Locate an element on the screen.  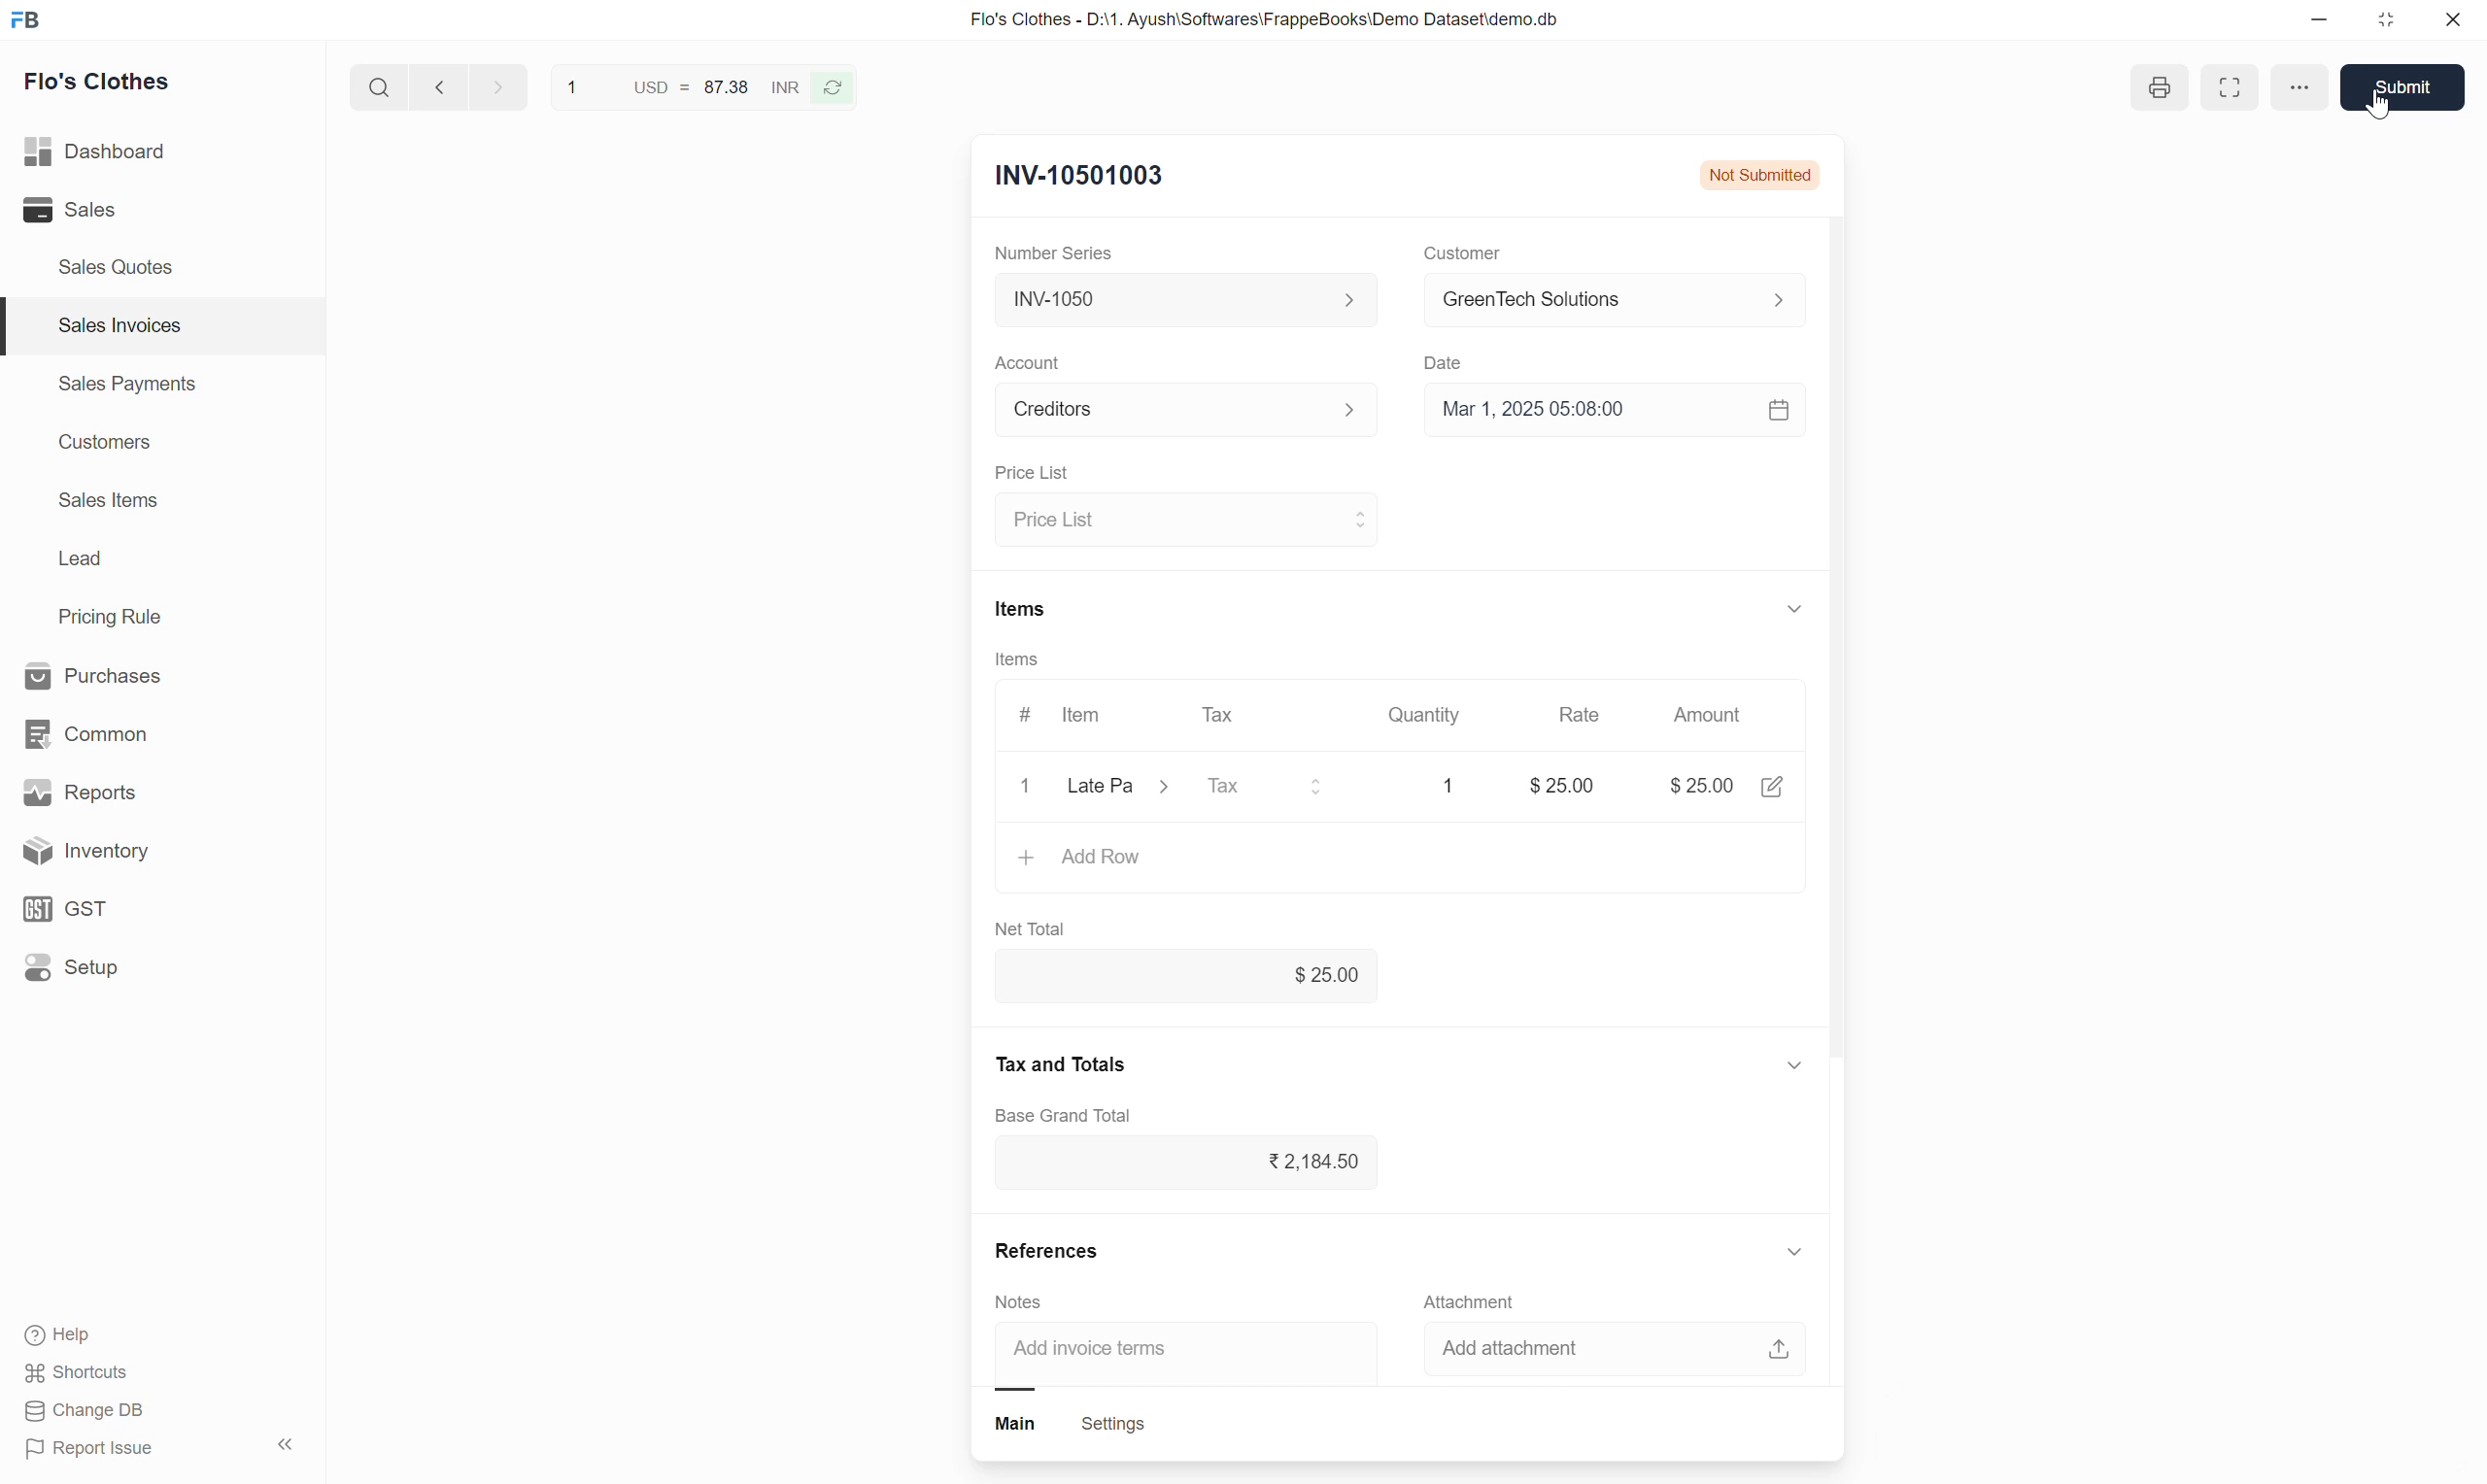
Quantity is located at coordinates (1451, 785).